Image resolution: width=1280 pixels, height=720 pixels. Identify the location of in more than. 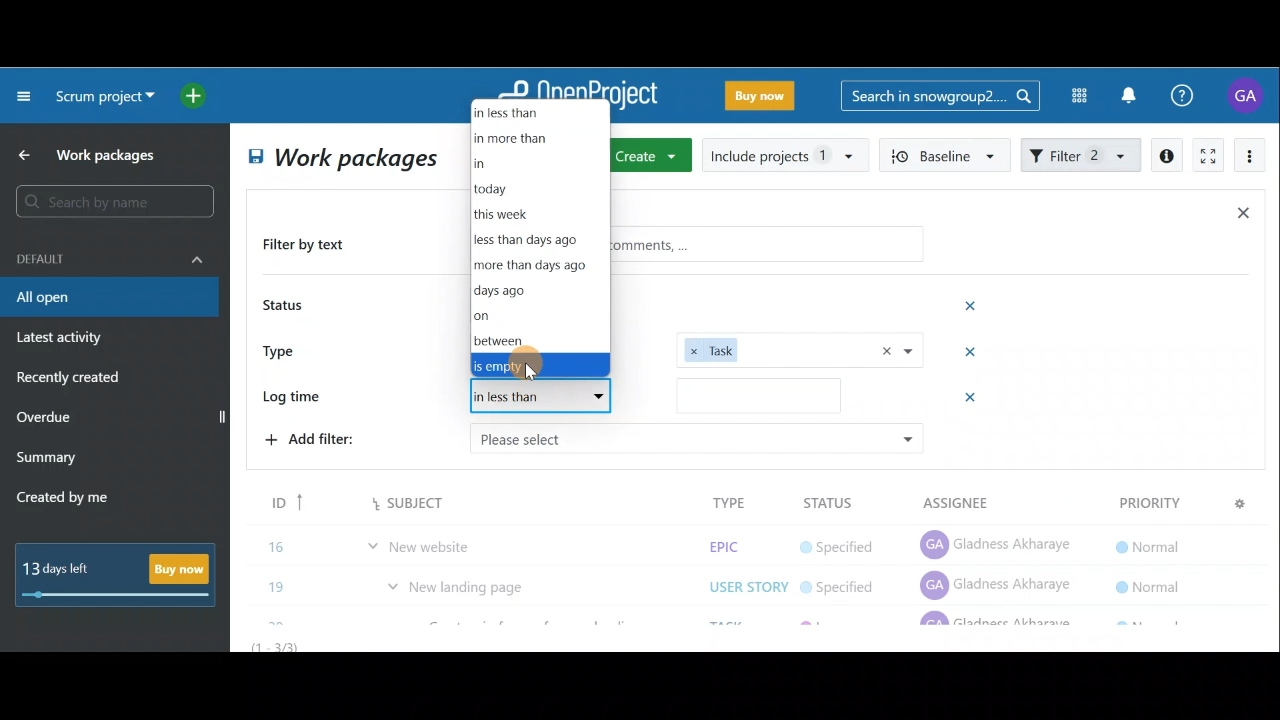
(532, 140).